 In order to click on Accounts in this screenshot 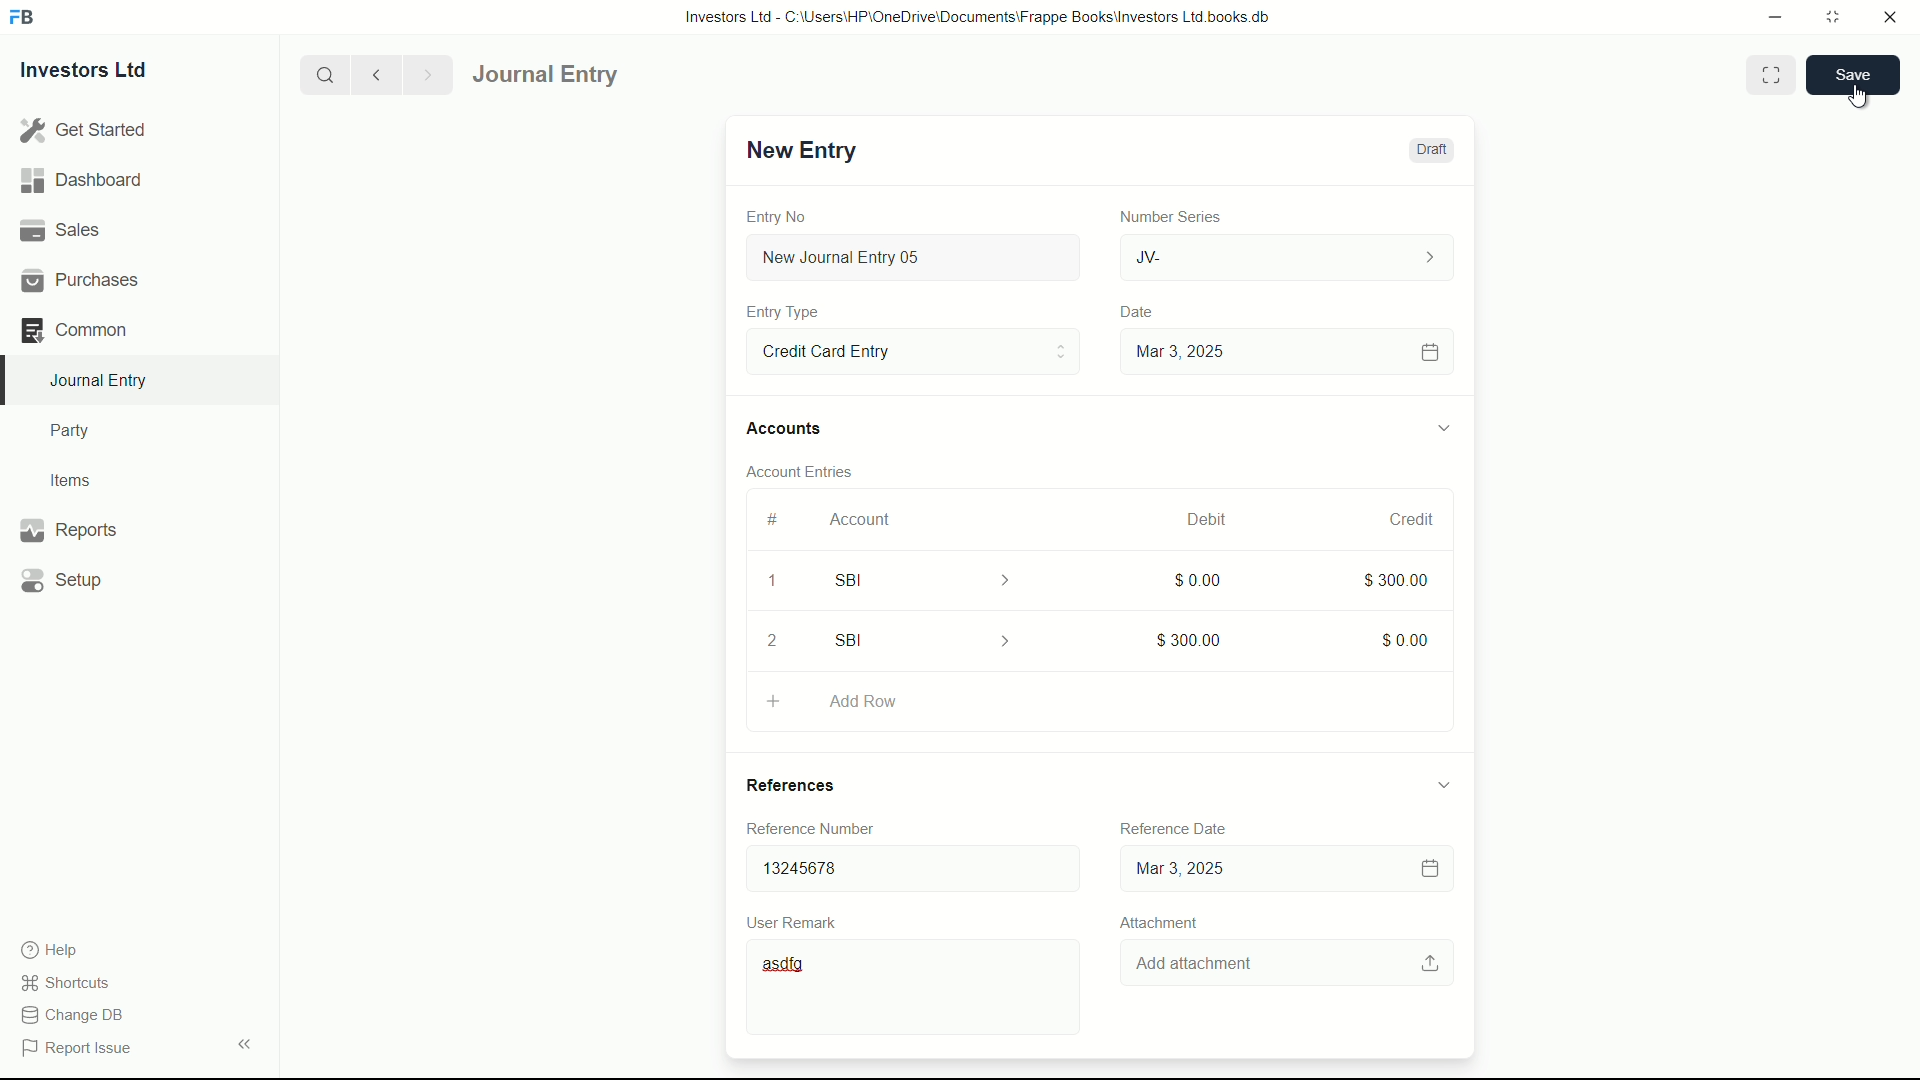, I will do `click(788, 429)`.